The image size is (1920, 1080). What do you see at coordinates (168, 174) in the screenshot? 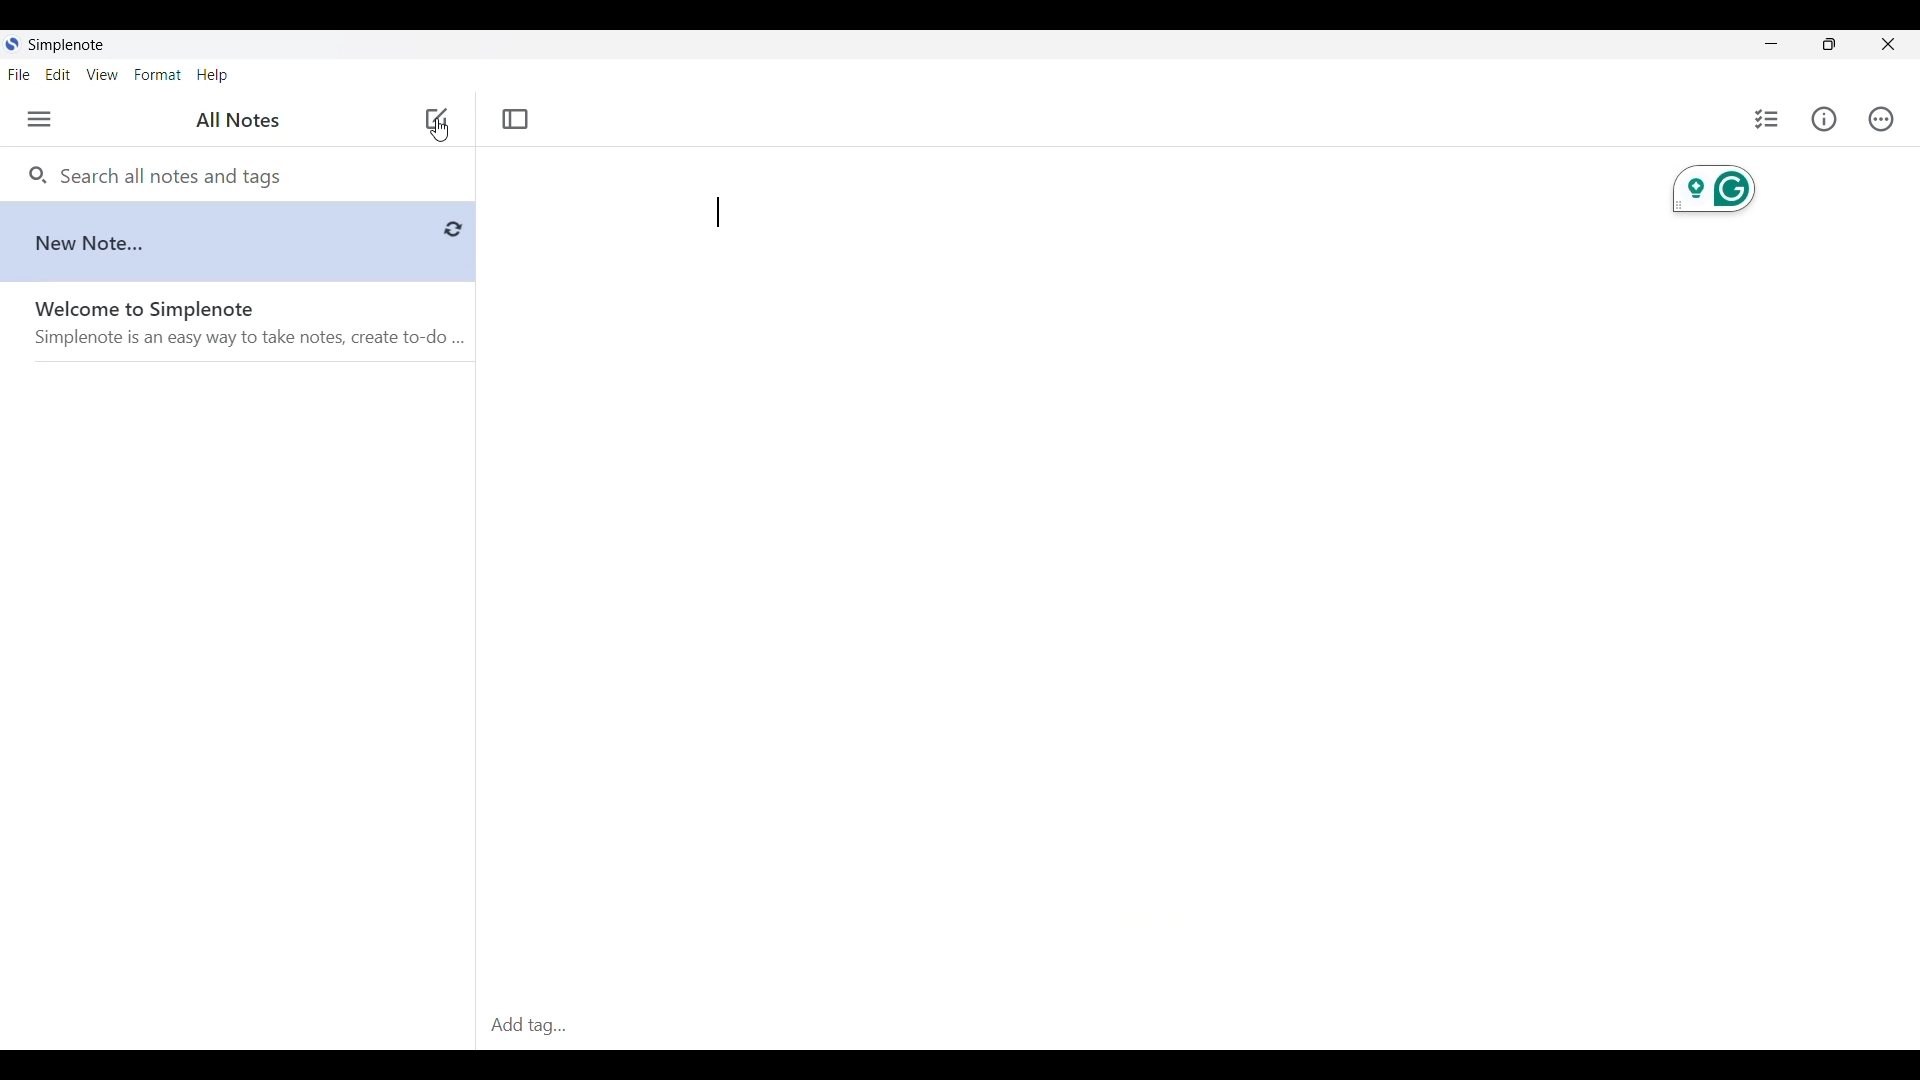
I see `Search all notes and tags` at bounding box center [168, 174].